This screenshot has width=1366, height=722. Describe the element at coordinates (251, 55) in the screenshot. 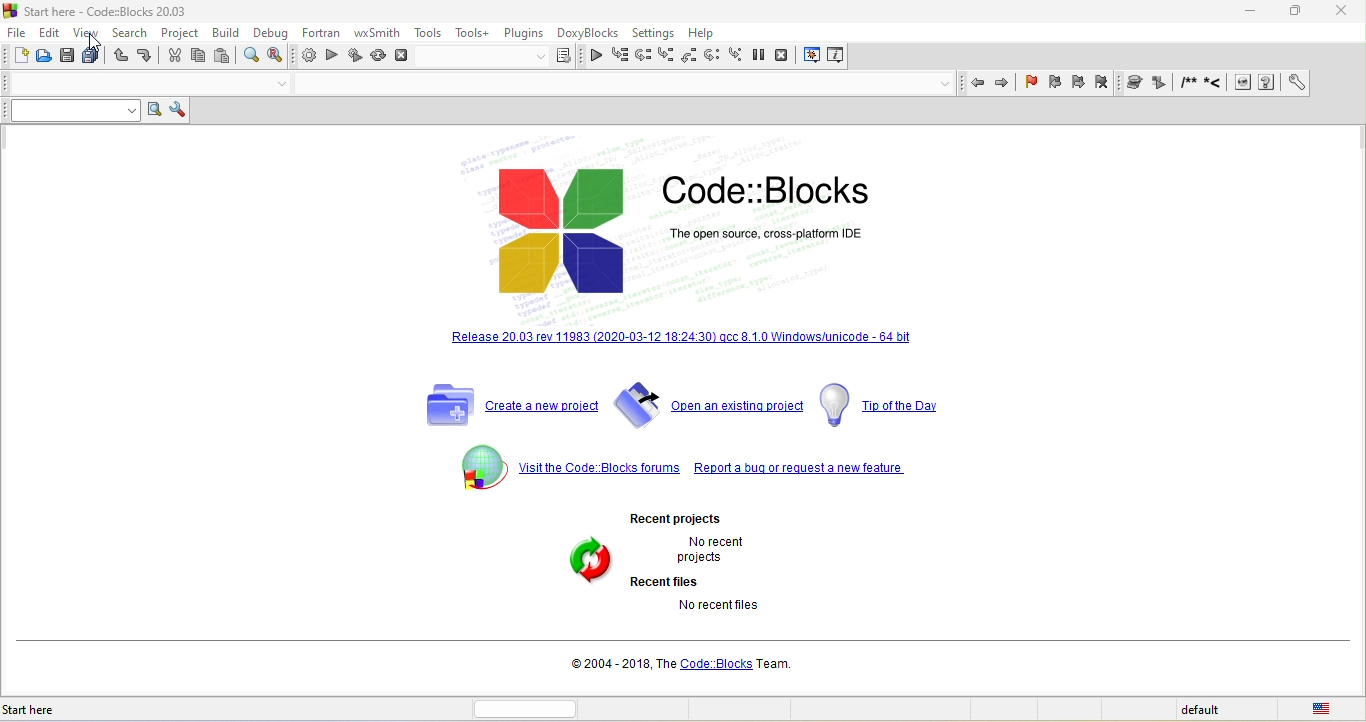

I see `find` at that location.